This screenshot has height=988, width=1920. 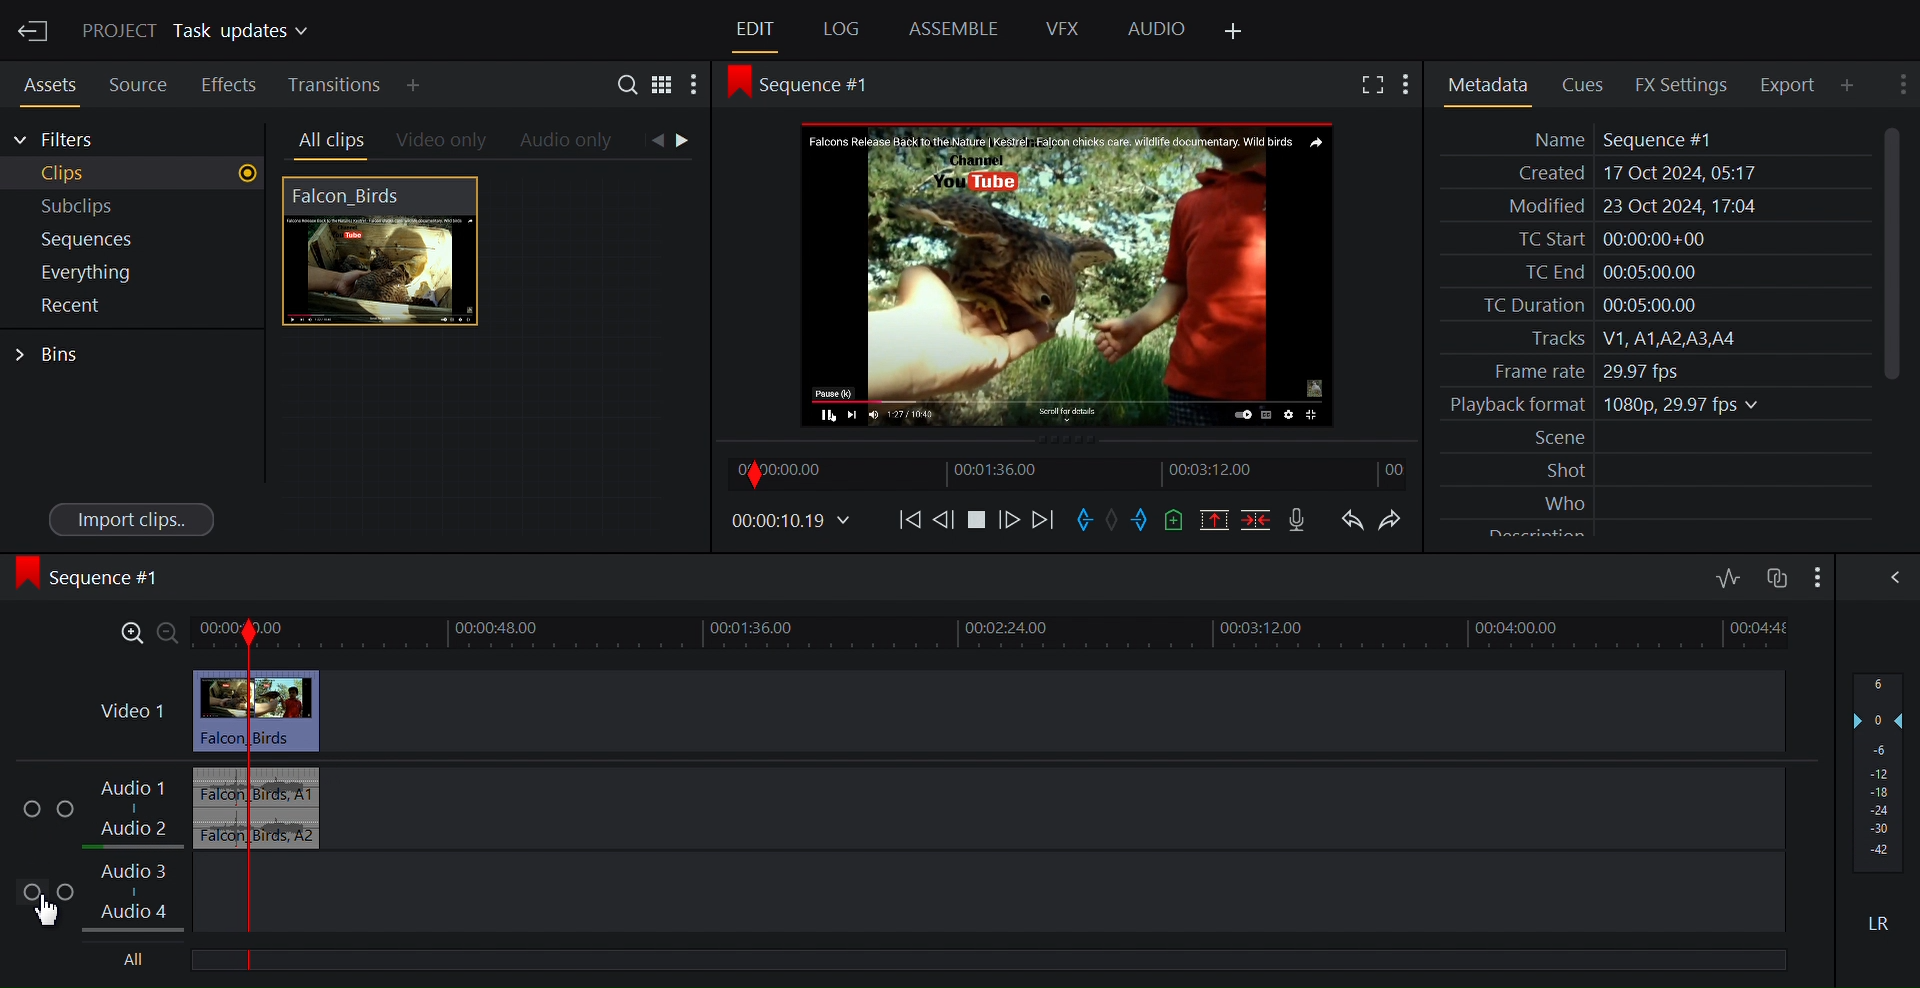 I want to click on Assemble, so click(x=955, y=28).